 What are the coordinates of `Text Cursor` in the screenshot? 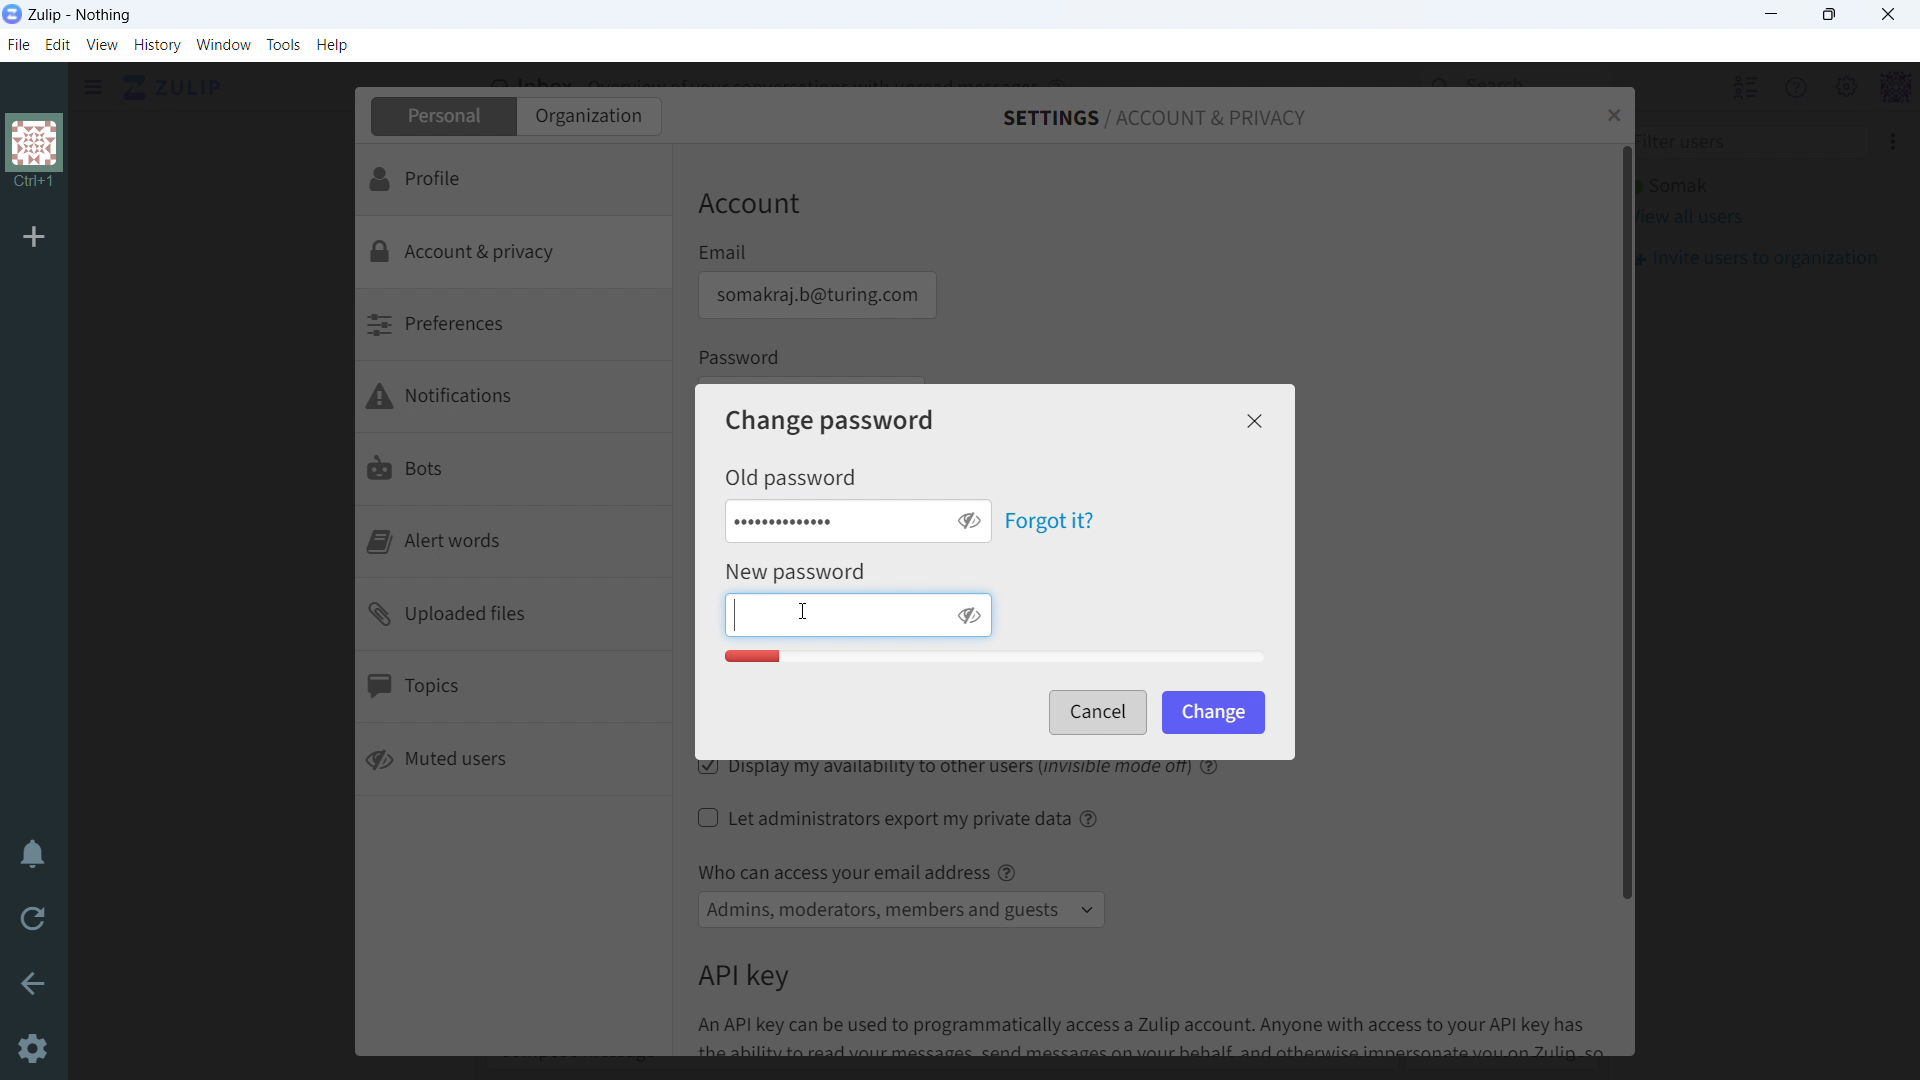 It's located at (740, 614).